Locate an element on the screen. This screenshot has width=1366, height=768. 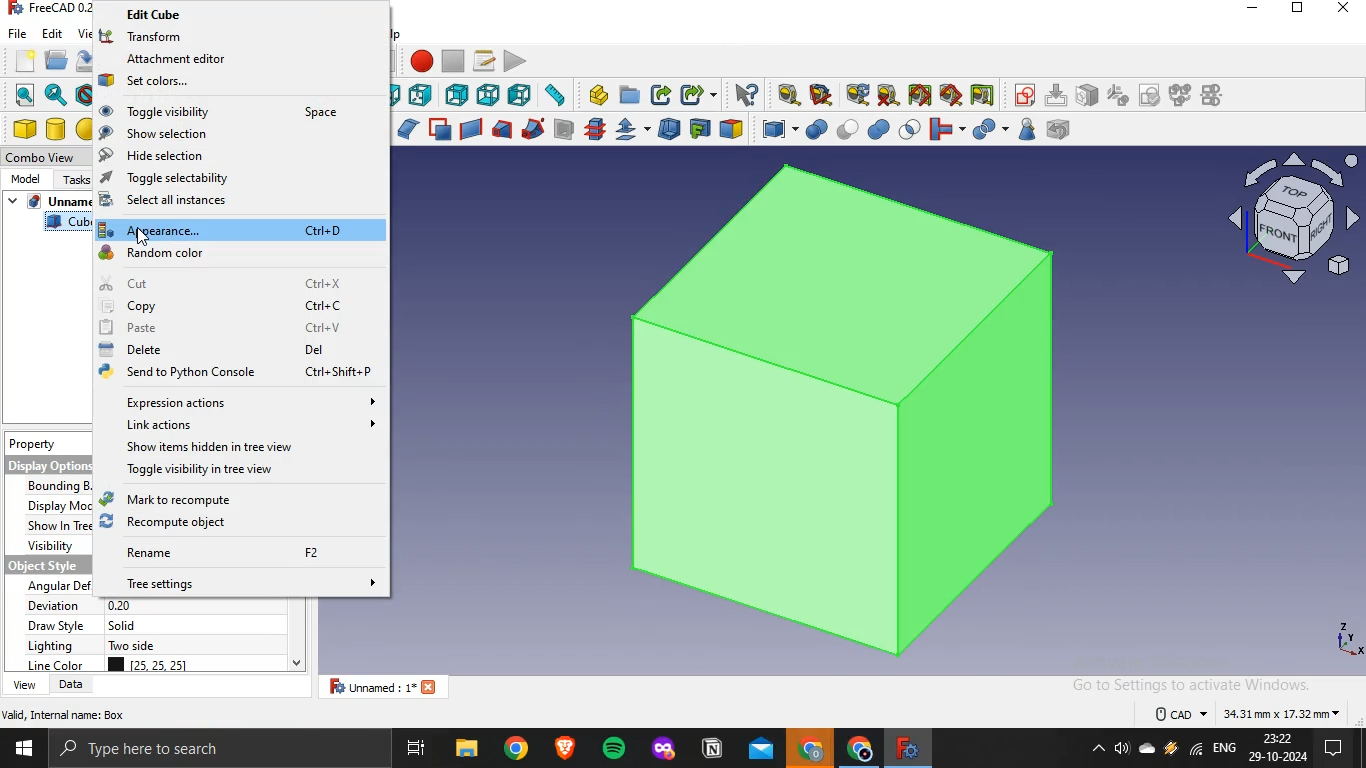
create a ruled surface is located at coordinates (471, 128).